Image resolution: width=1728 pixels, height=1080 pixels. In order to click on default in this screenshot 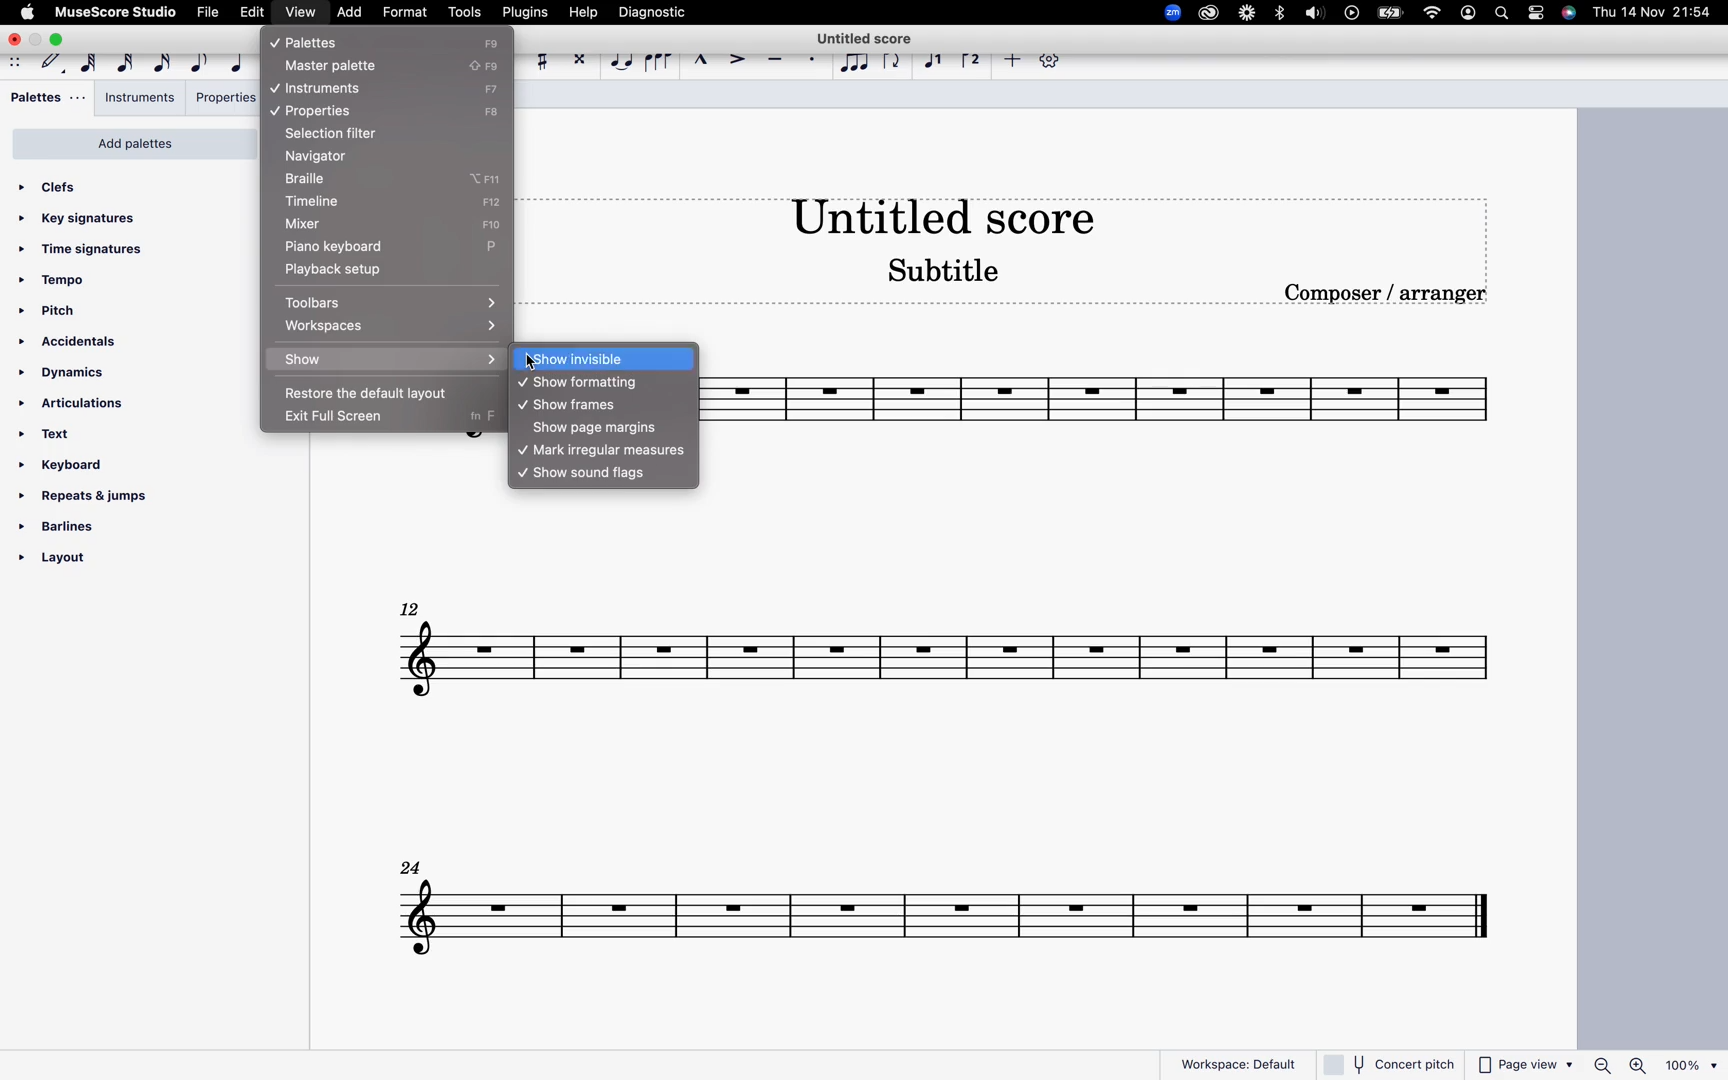, I will do `click(49, 61)`.